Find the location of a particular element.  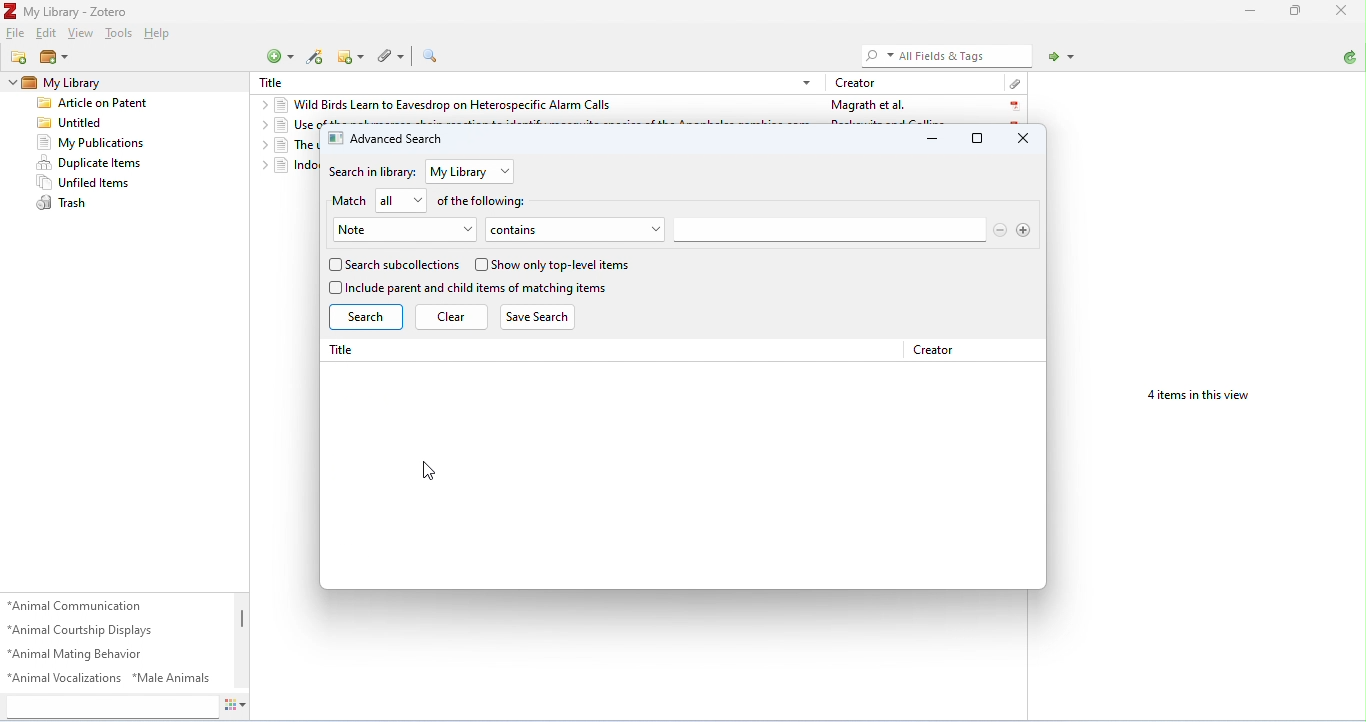

untitled is located at coordinates (73, 124).